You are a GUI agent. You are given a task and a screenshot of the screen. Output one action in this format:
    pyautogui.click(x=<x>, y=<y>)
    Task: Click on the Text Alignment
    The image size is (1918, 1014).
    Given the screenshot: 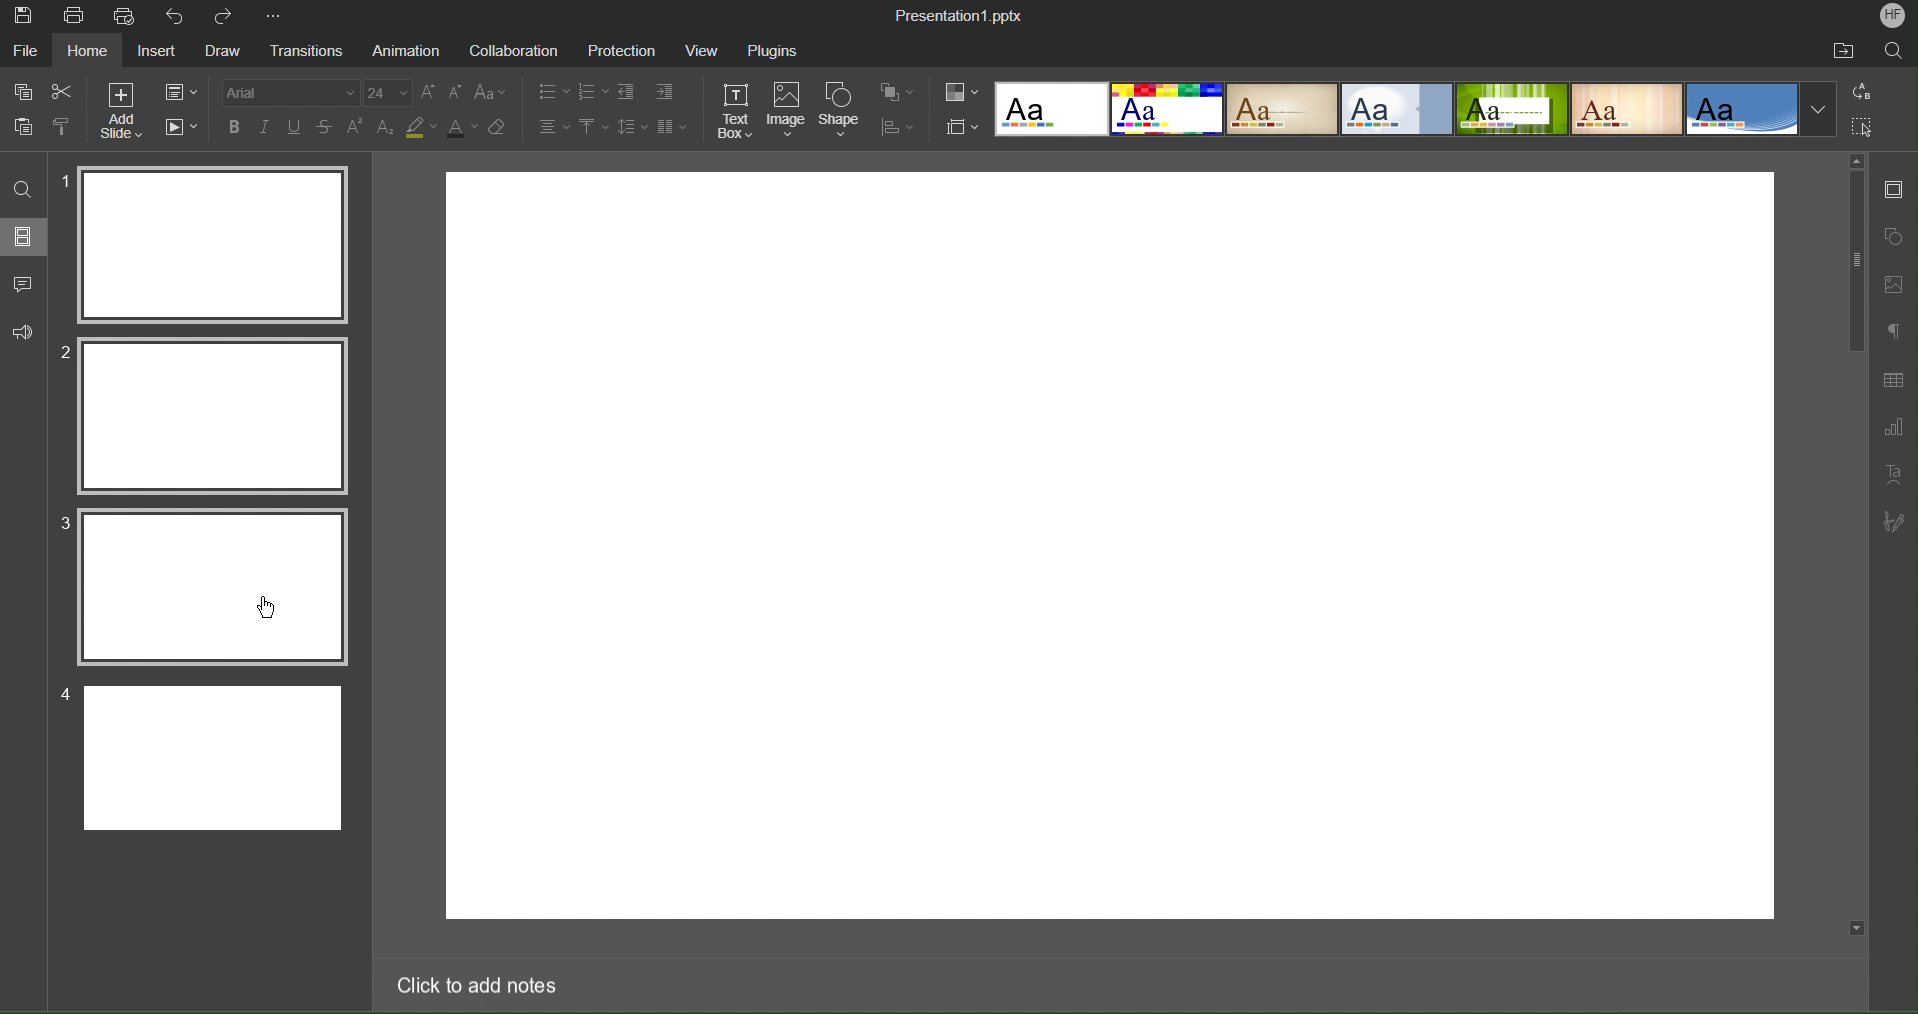 What is the action you would take?
    pyautogui.click(x=554, y=125)
    